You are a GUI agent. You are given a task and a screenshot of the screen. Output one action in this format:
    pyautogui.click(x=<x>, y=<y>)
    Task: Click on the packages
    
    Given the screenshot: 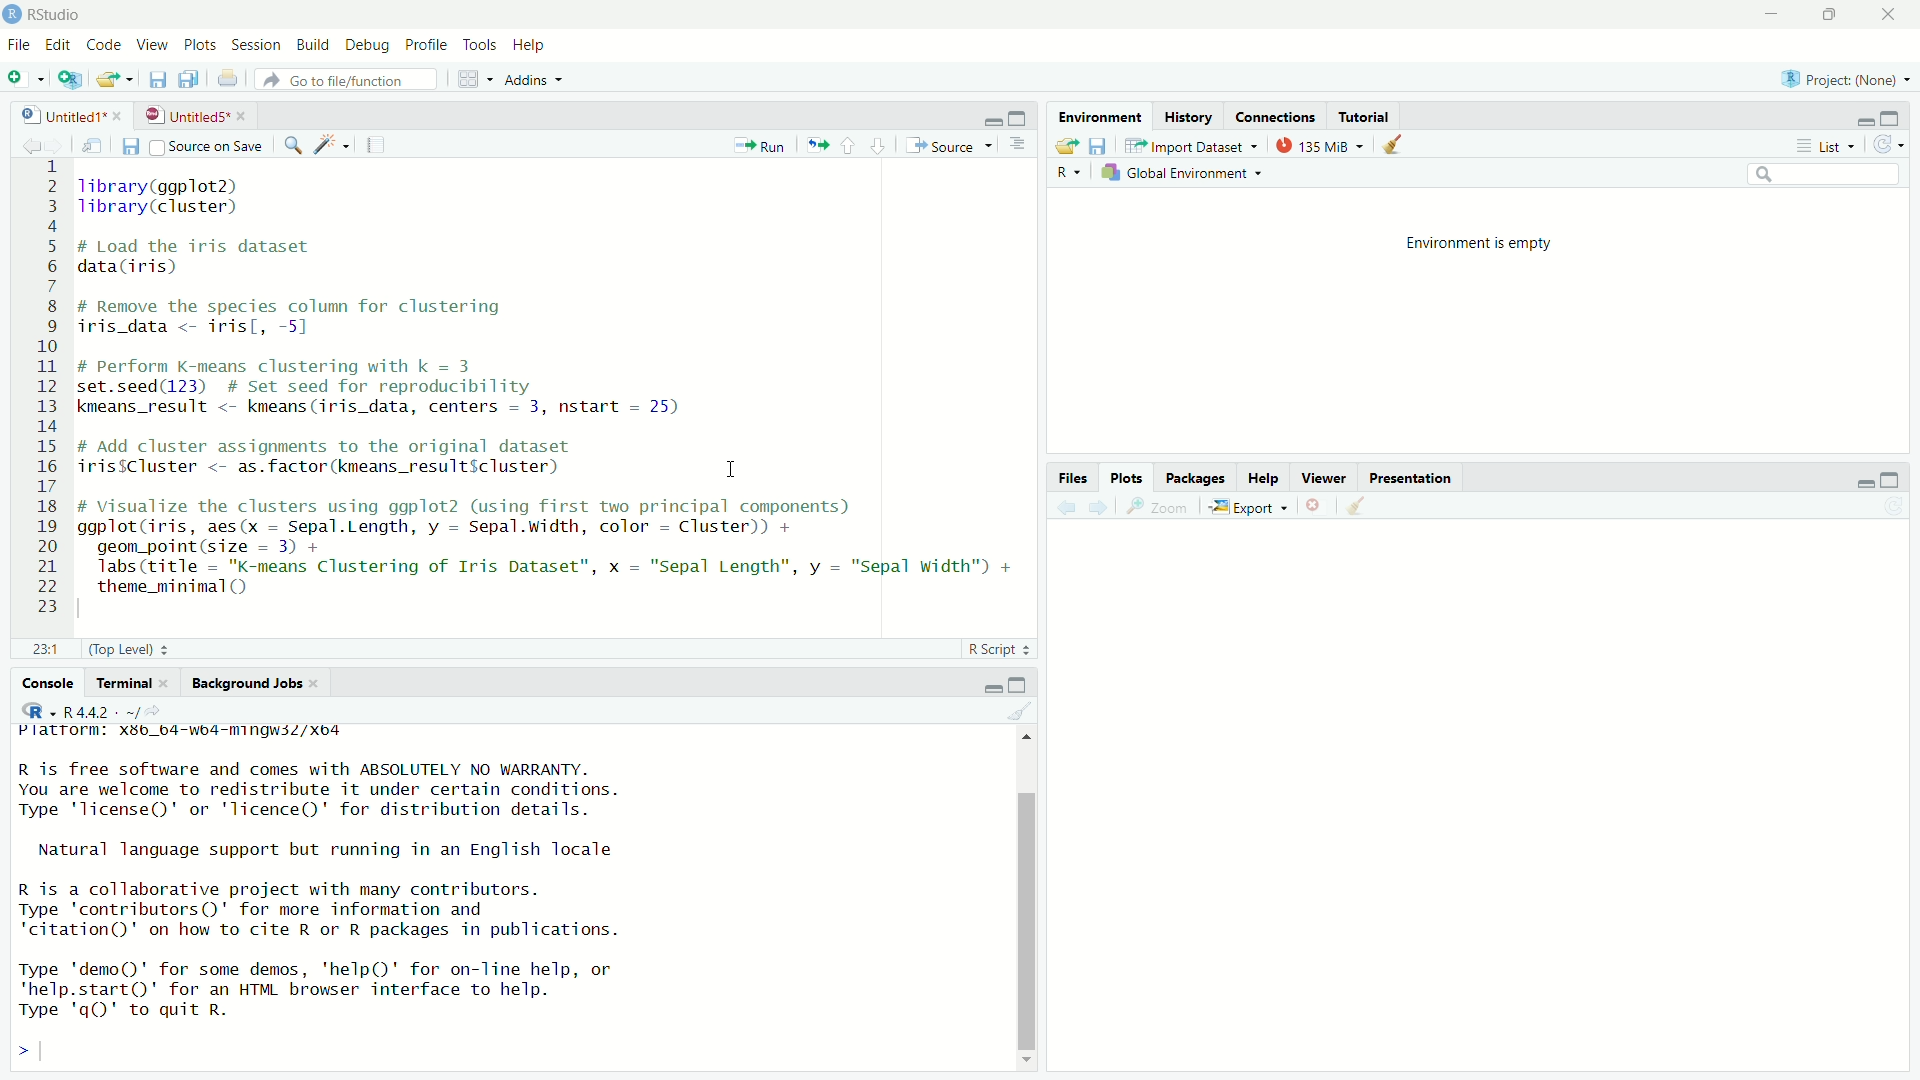 What is the action you would take?
    pyautogui.click(x=1198, y=476)
    